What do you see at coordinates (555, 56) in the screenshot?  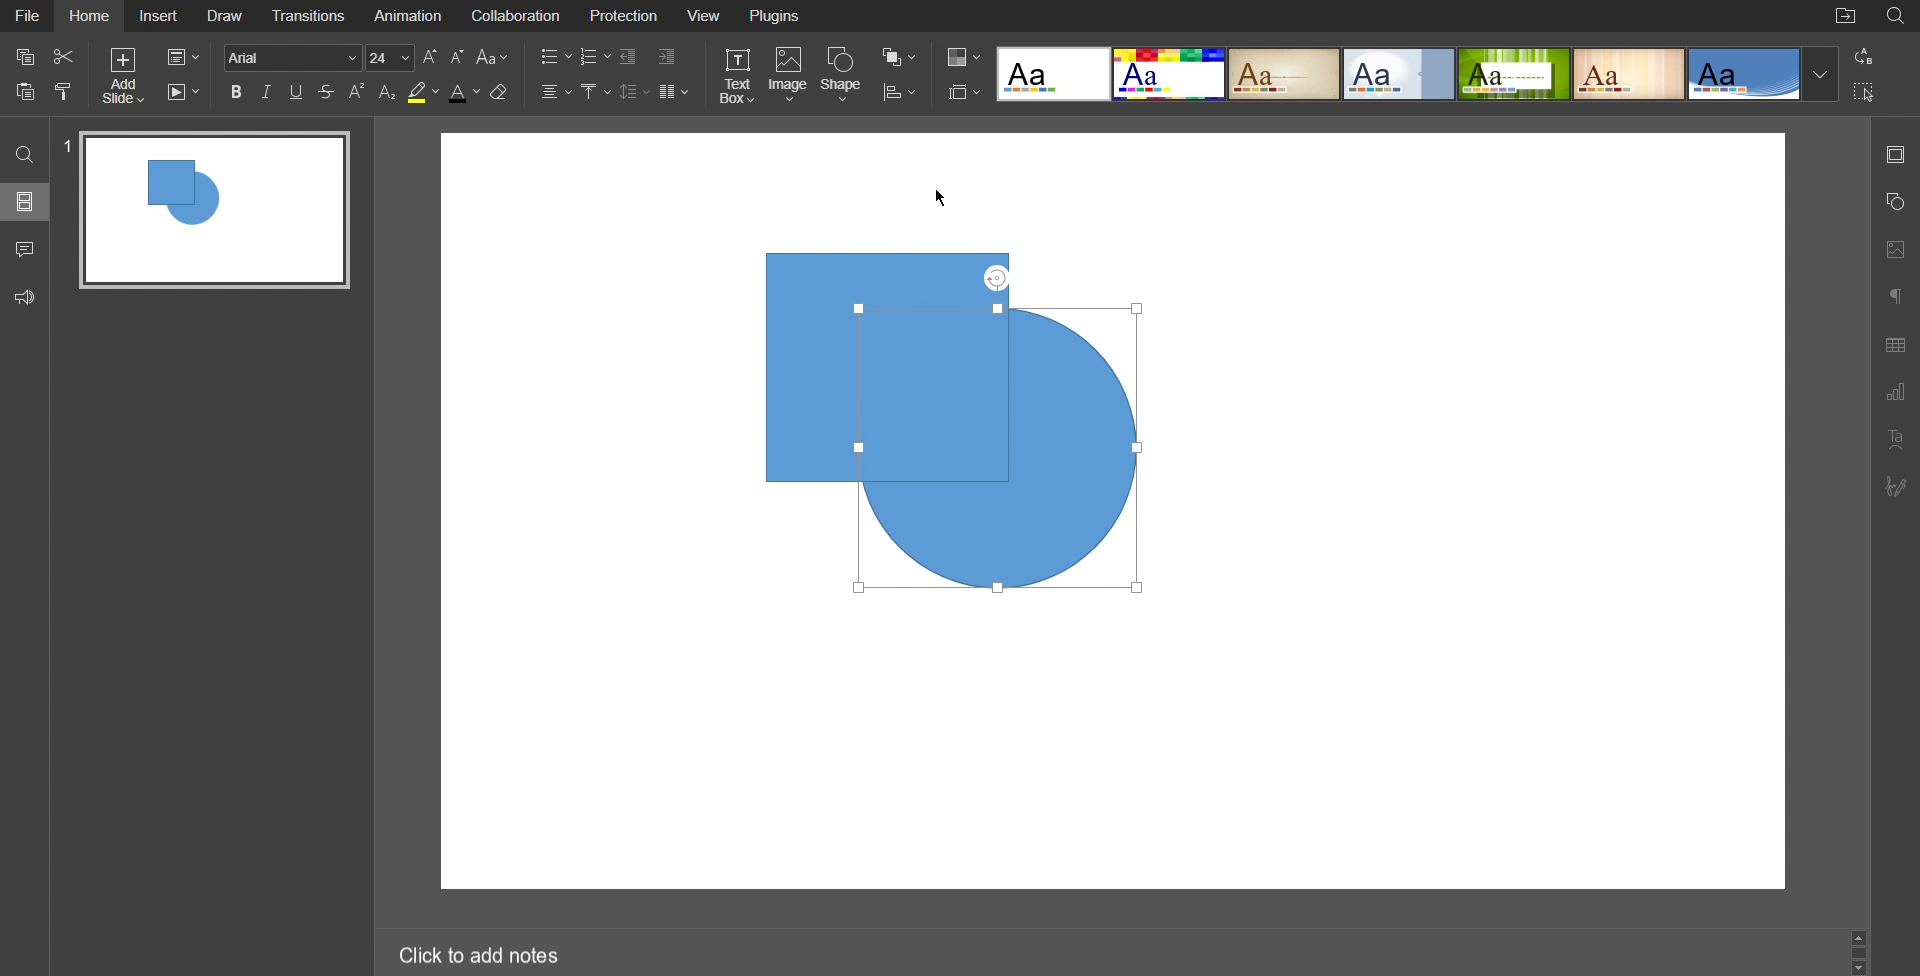 I see `Bullet List` at bounding box center [555, 56].